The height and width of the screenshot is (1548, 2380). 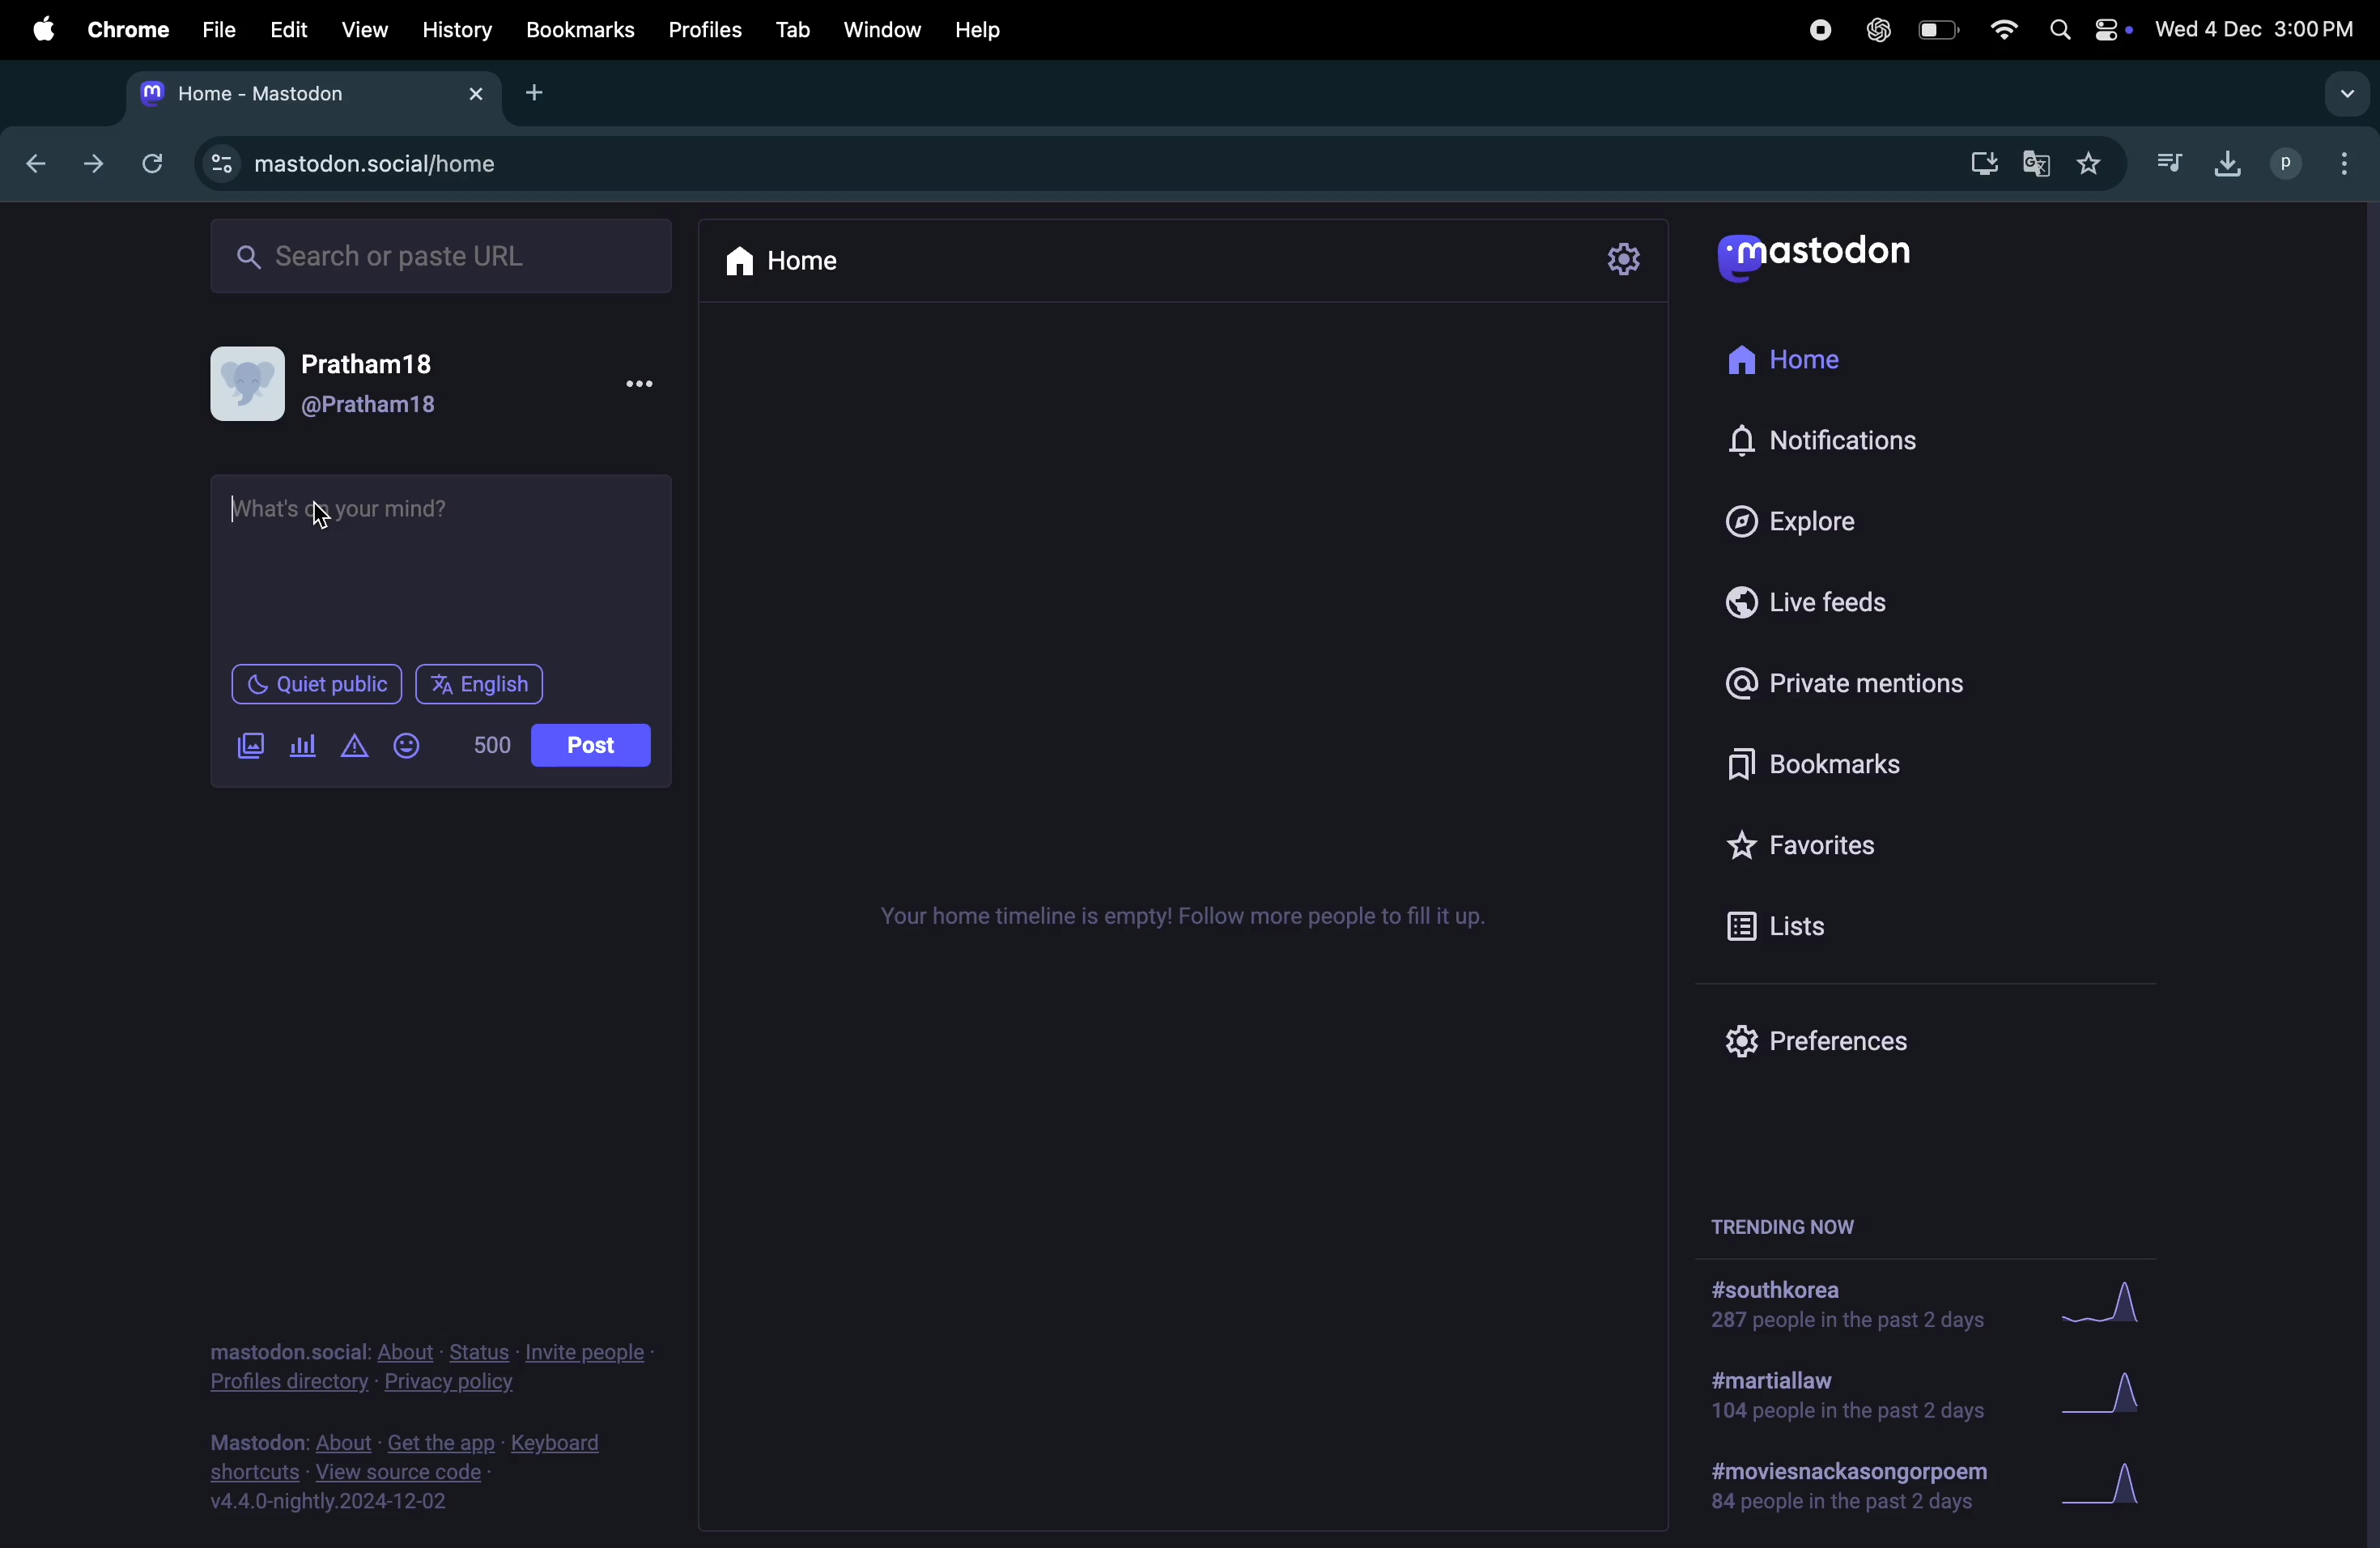 I want to click on post, so click(x=591, y=745).